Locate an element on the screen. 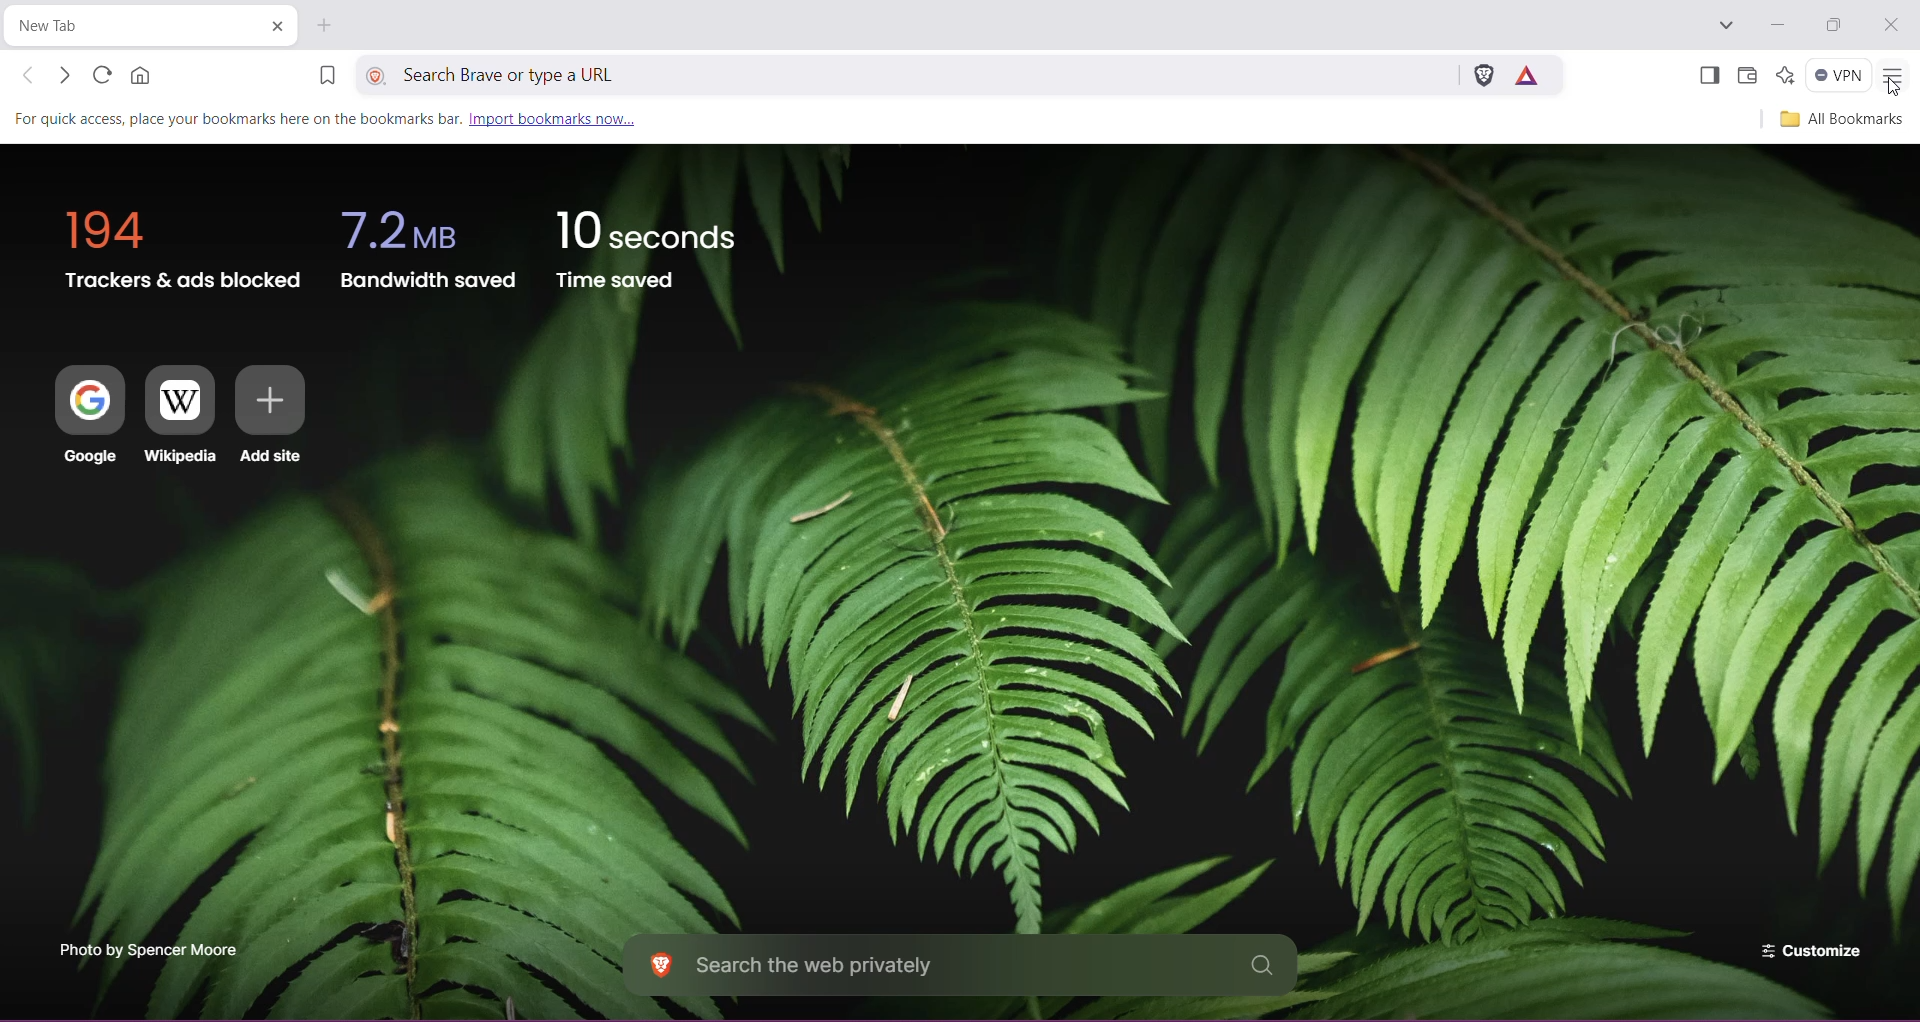  Customize and control Brave is located at coordinates (1892, 77).